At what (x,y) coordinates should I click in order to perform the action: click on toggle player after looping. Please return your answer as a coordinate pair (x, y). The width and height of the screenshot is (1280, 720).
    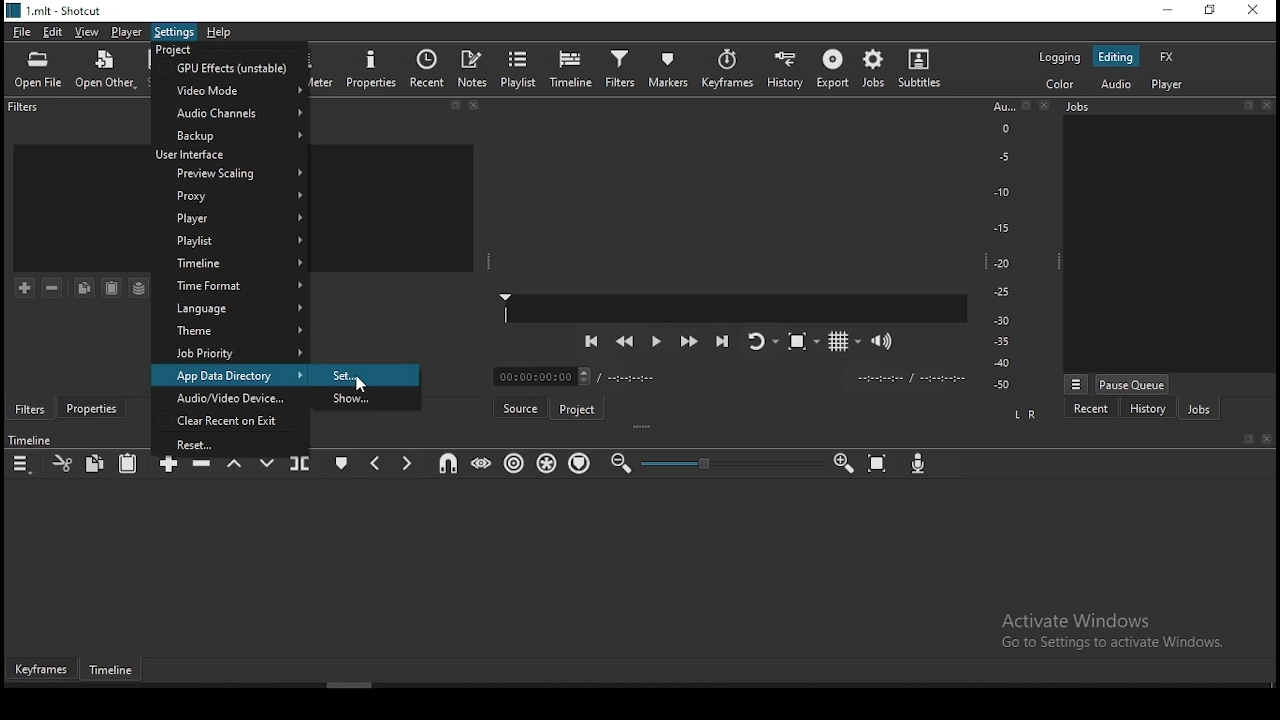
    Looking at the image, I should click on (760, 346).